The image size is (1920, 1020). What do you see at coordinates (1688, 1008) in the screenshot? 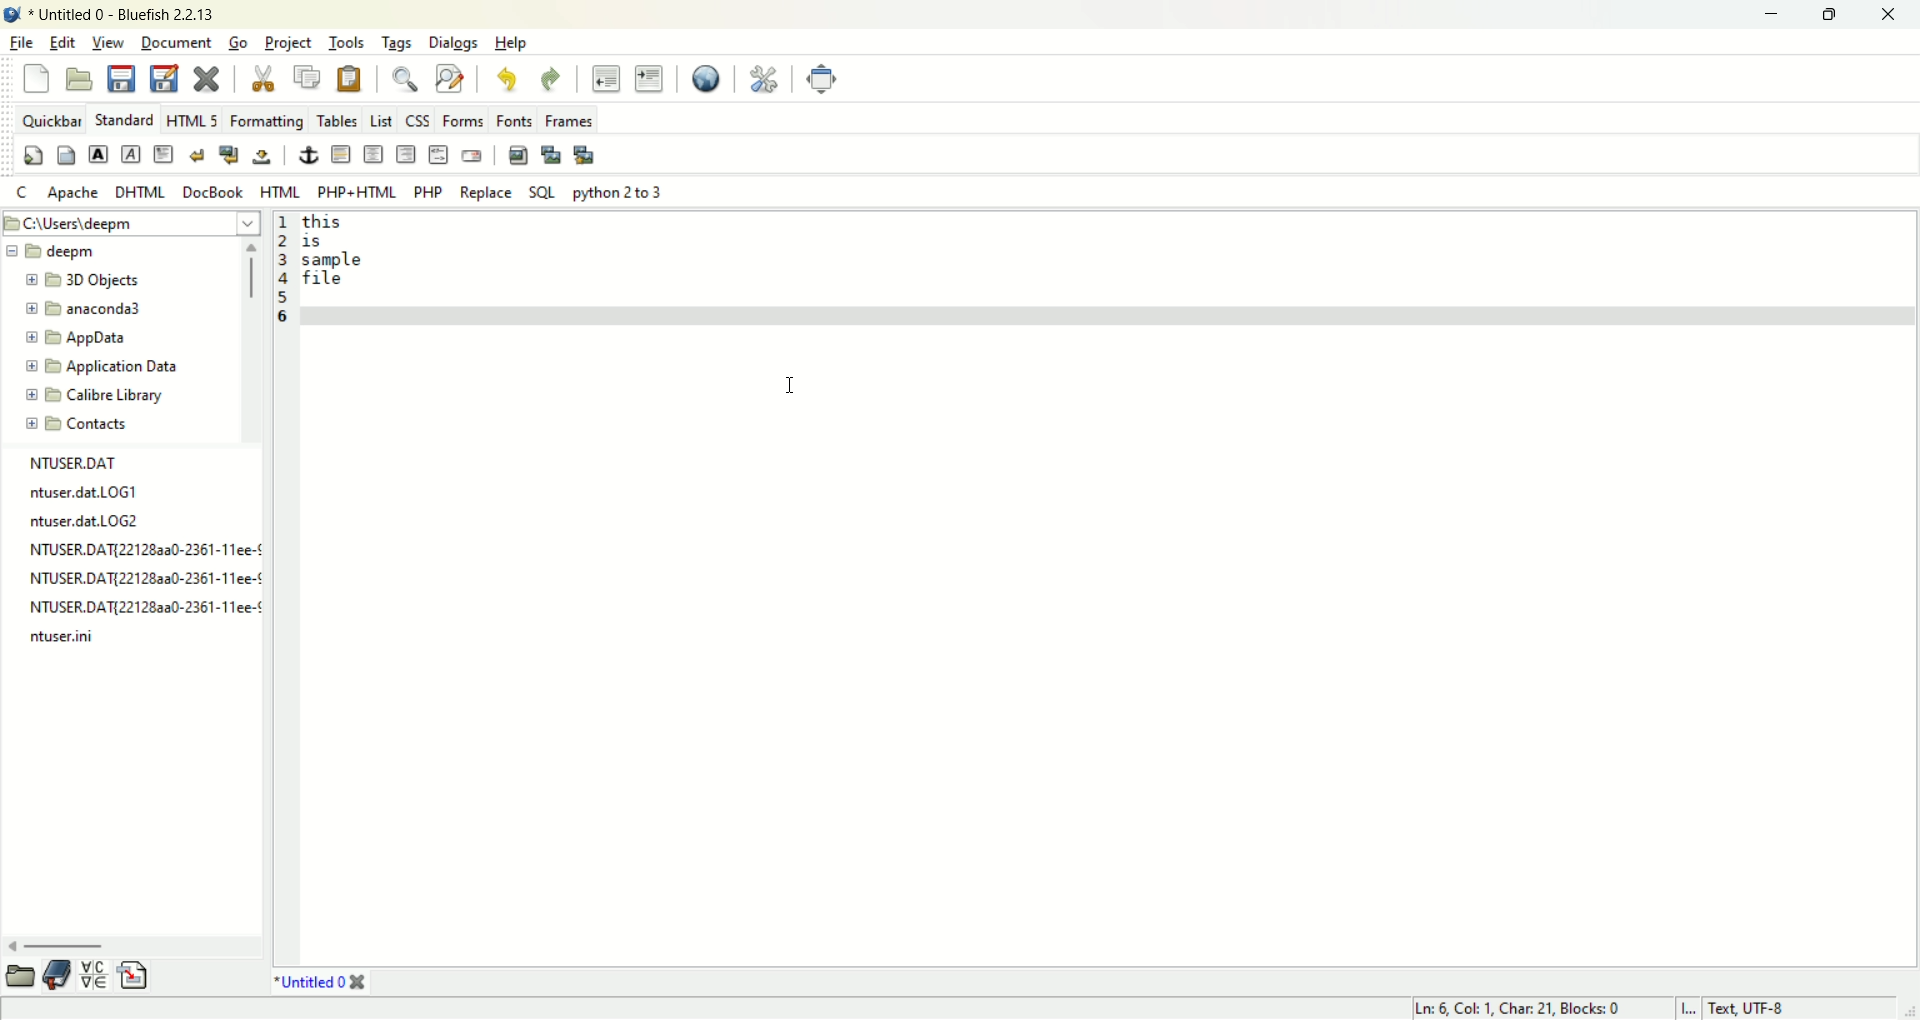
I see `I` at bounding box center [1688, 1008].